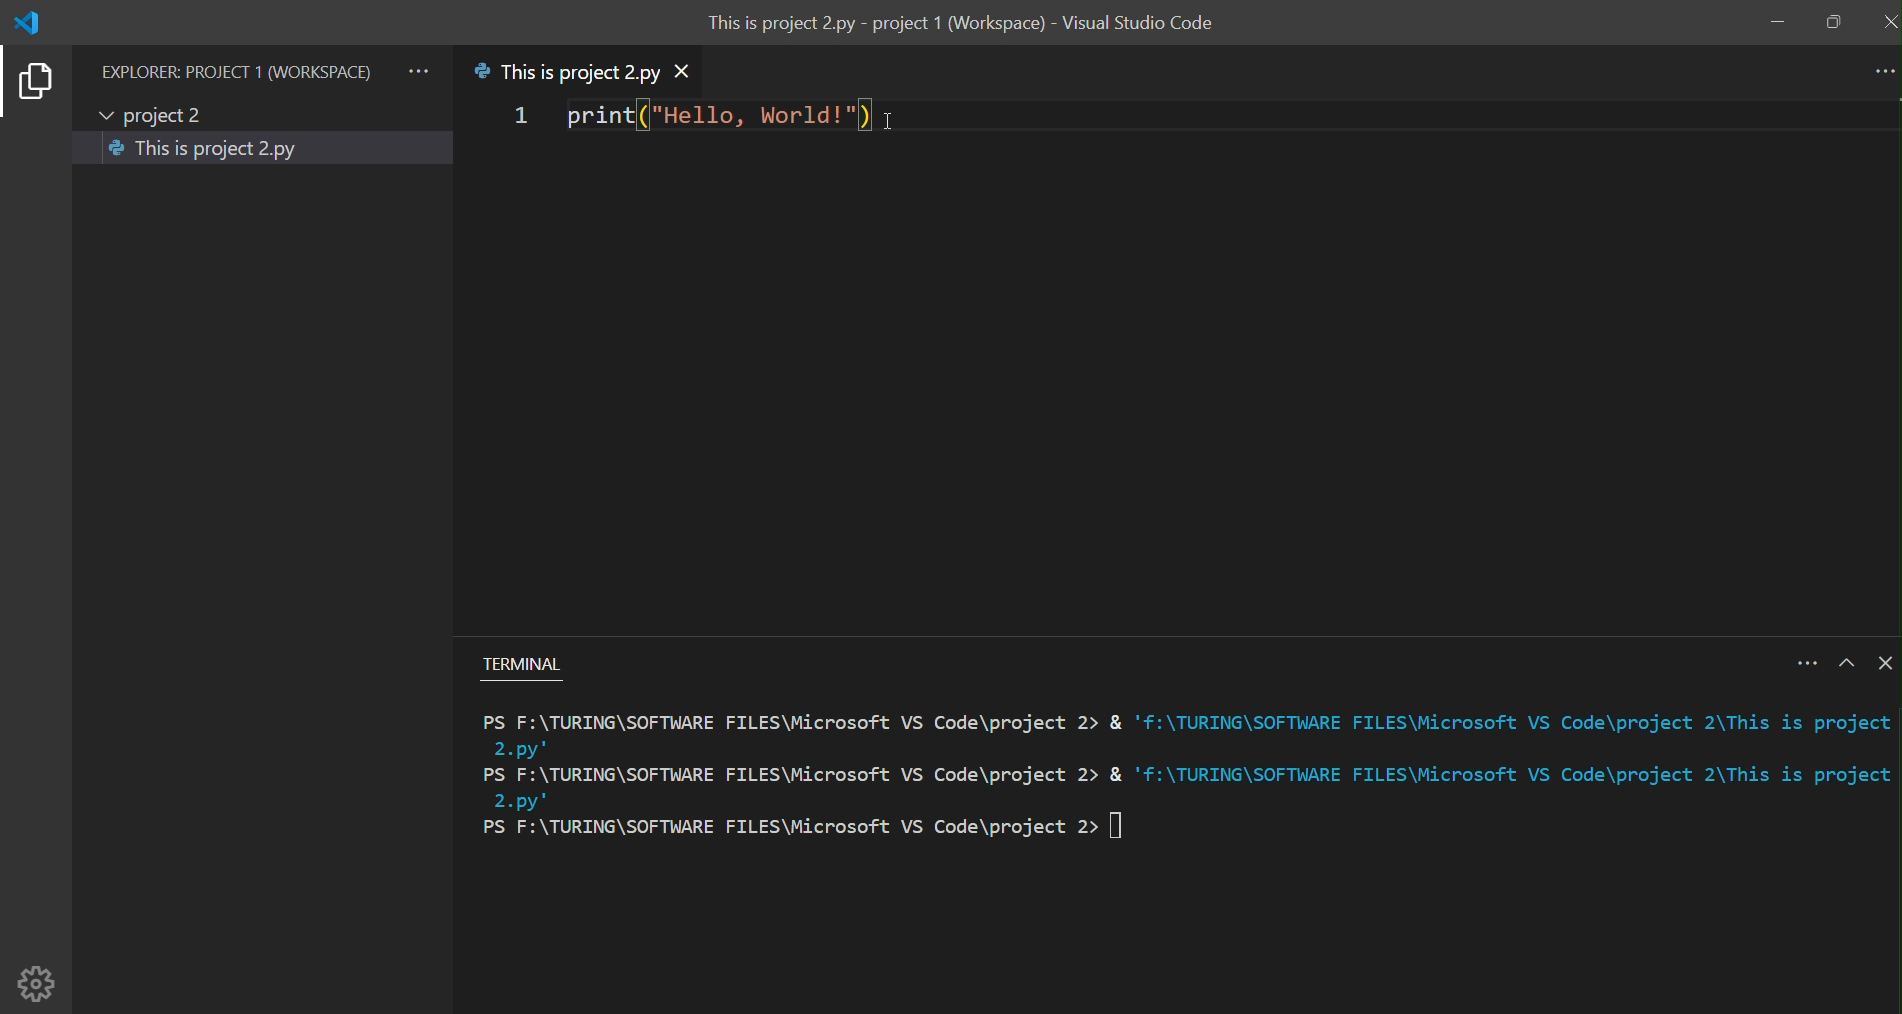 The image size is (1902, 1014). What do you see at coordinates (1882, 662) in the screenshot?
I see `hide panel` at bounding box center [1882, 662].